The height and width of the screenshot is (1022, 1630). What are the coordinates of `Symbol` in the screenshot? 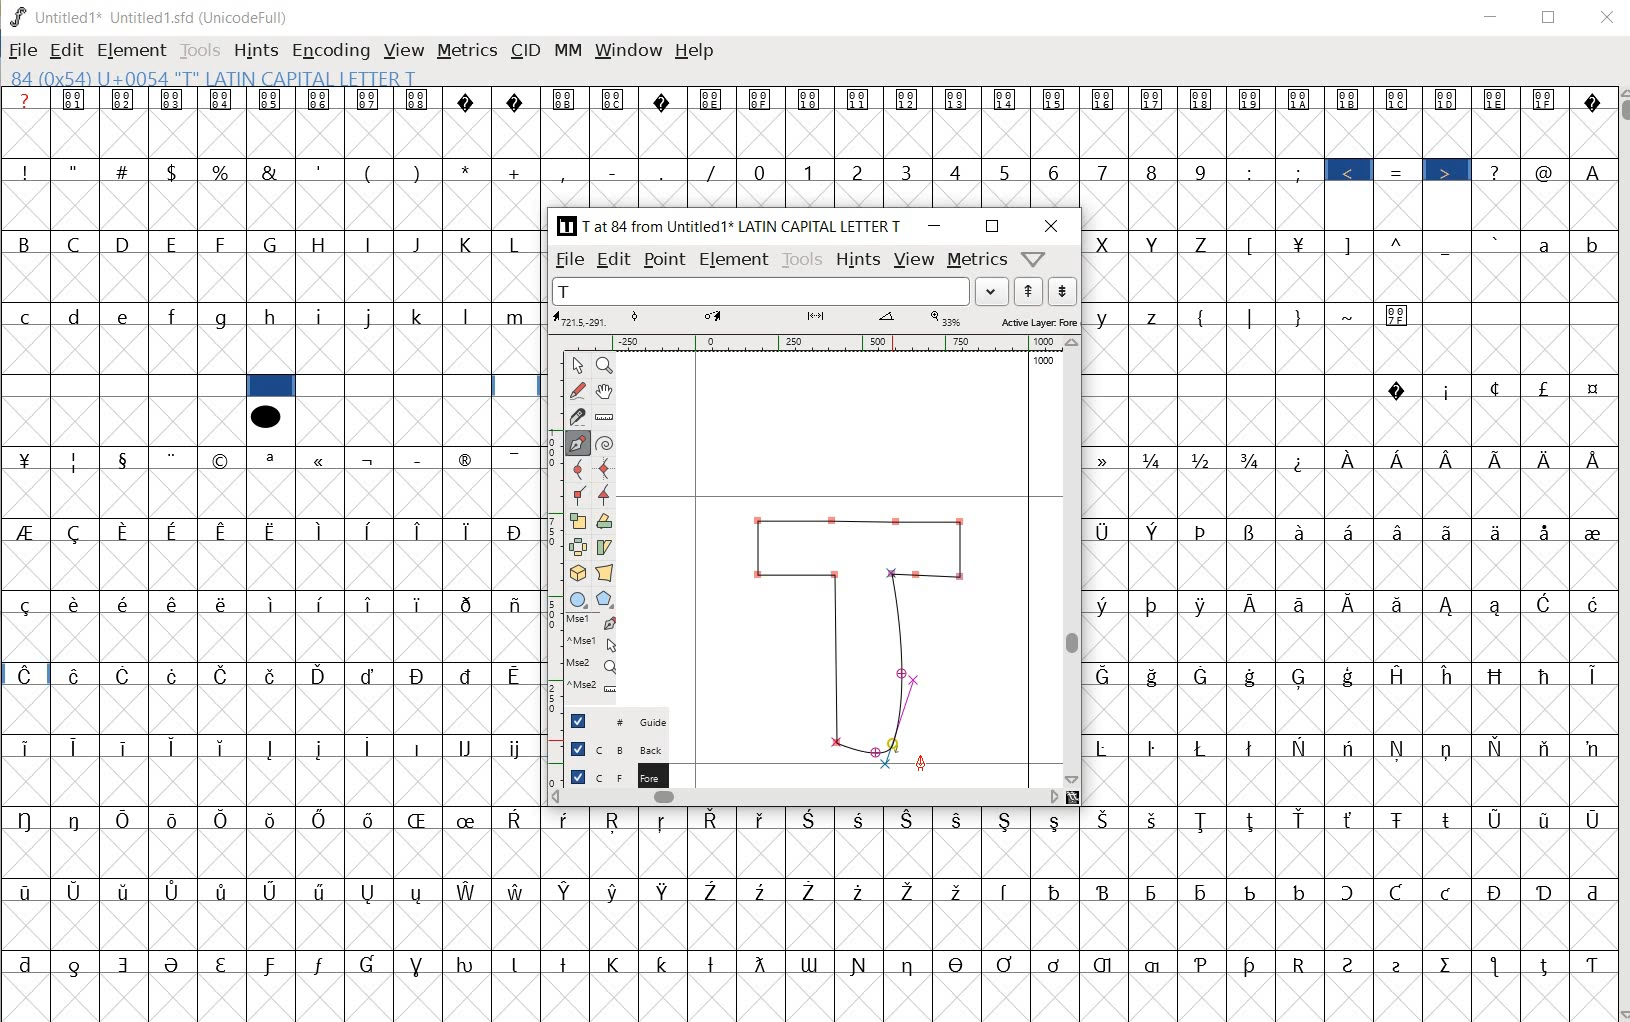 It's located at (763, 891).